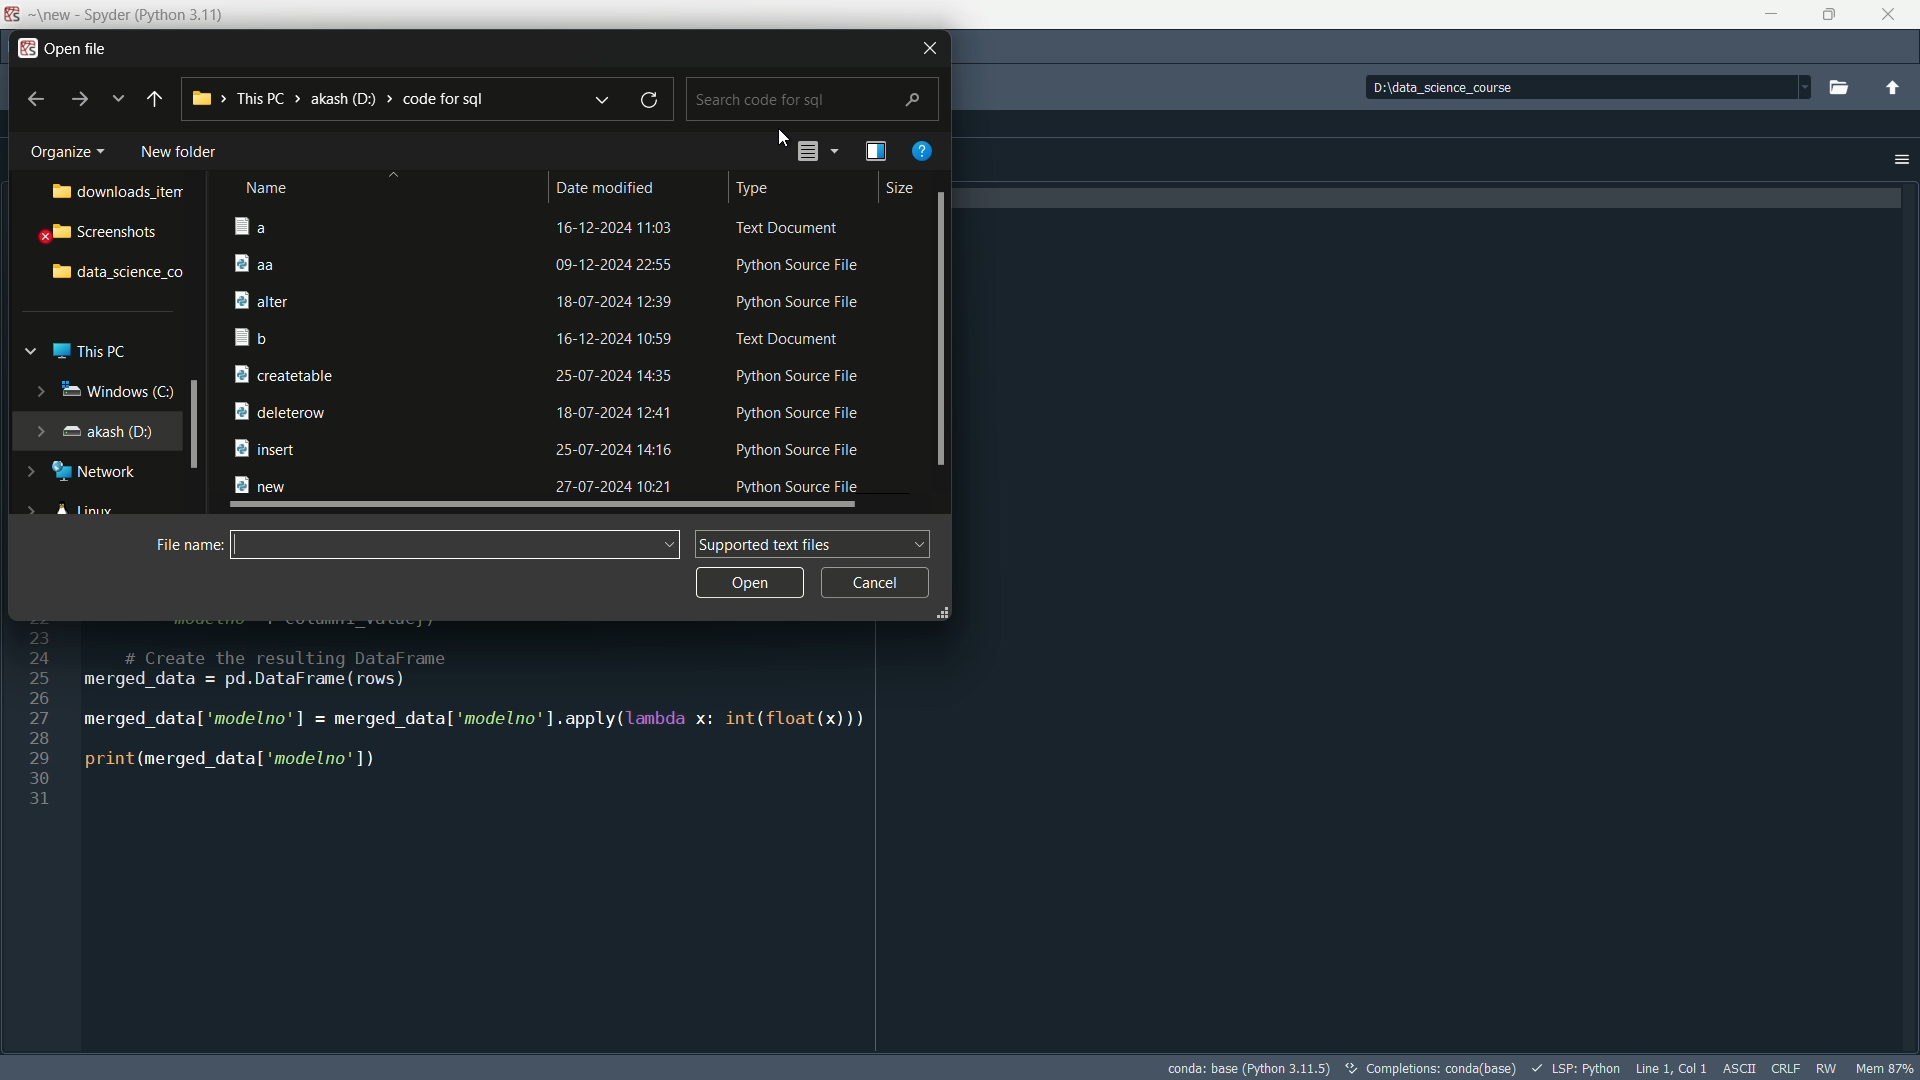  I want to click on name, so click(269, 189).